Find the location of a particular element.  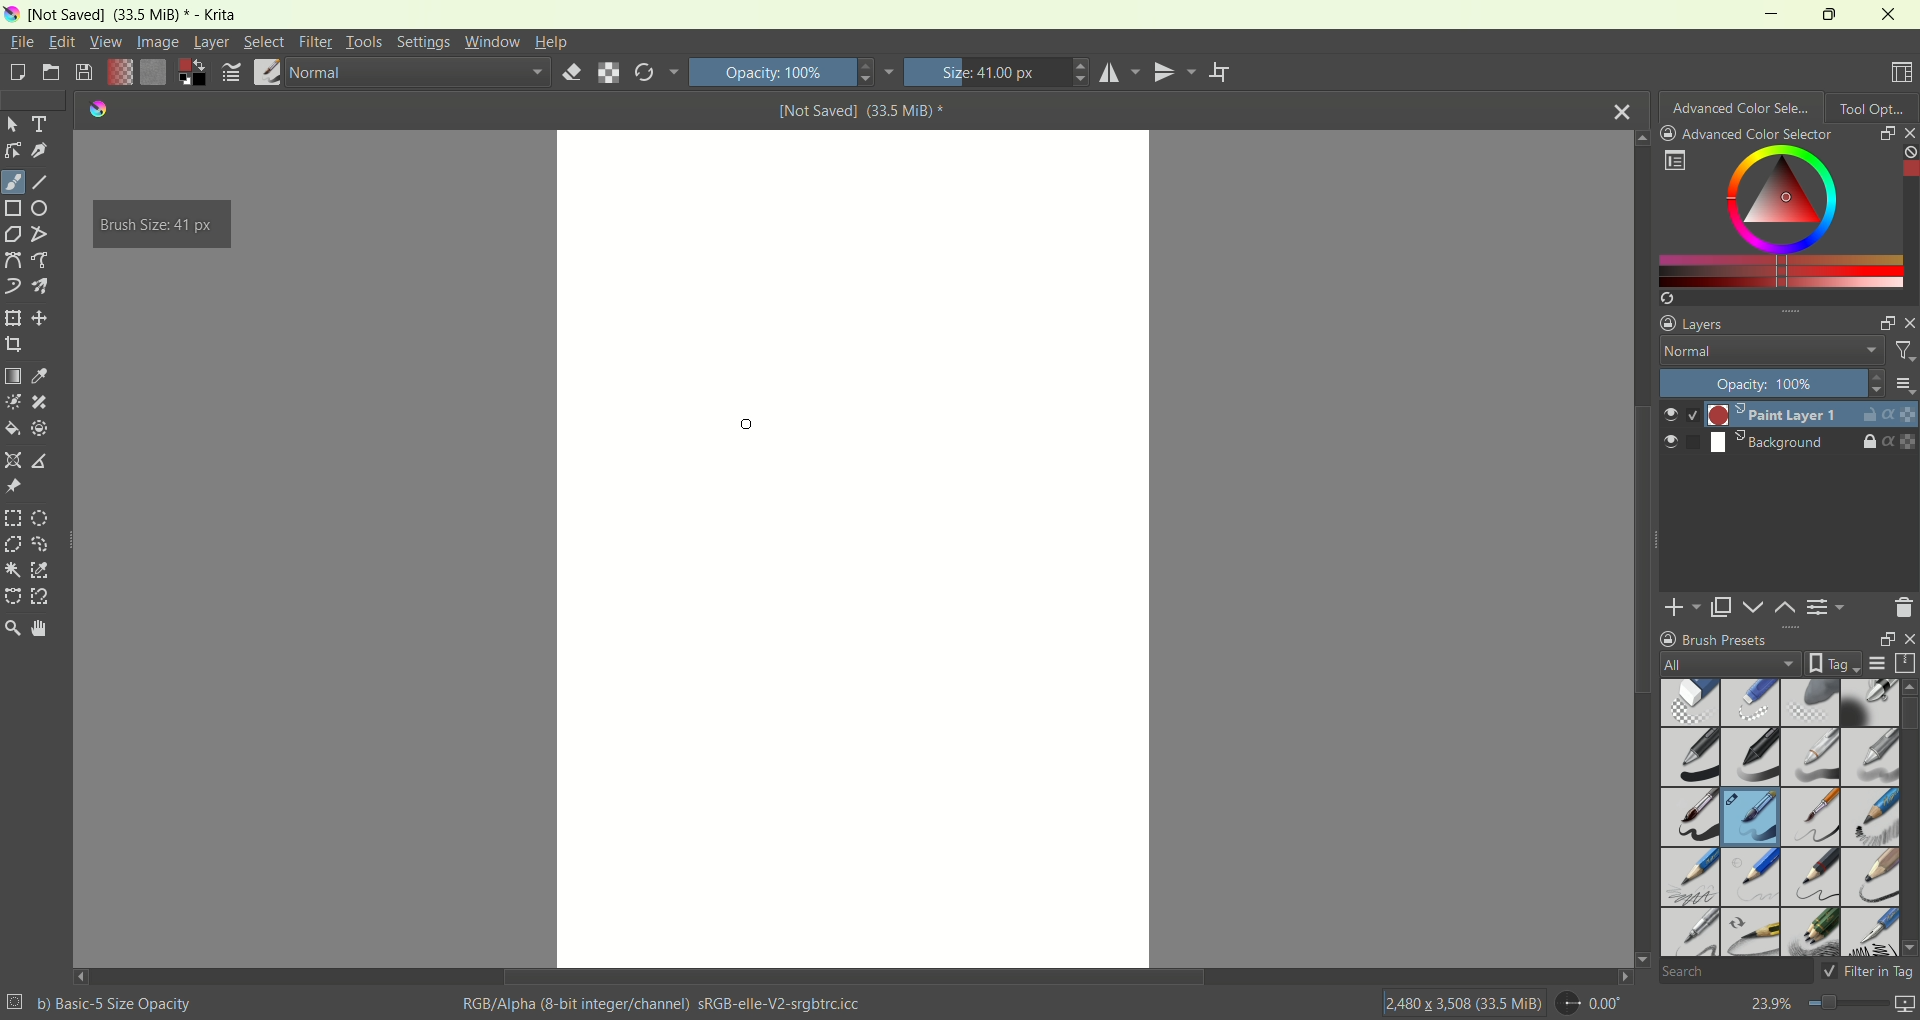

zoom is located at coordinates (12, 628).